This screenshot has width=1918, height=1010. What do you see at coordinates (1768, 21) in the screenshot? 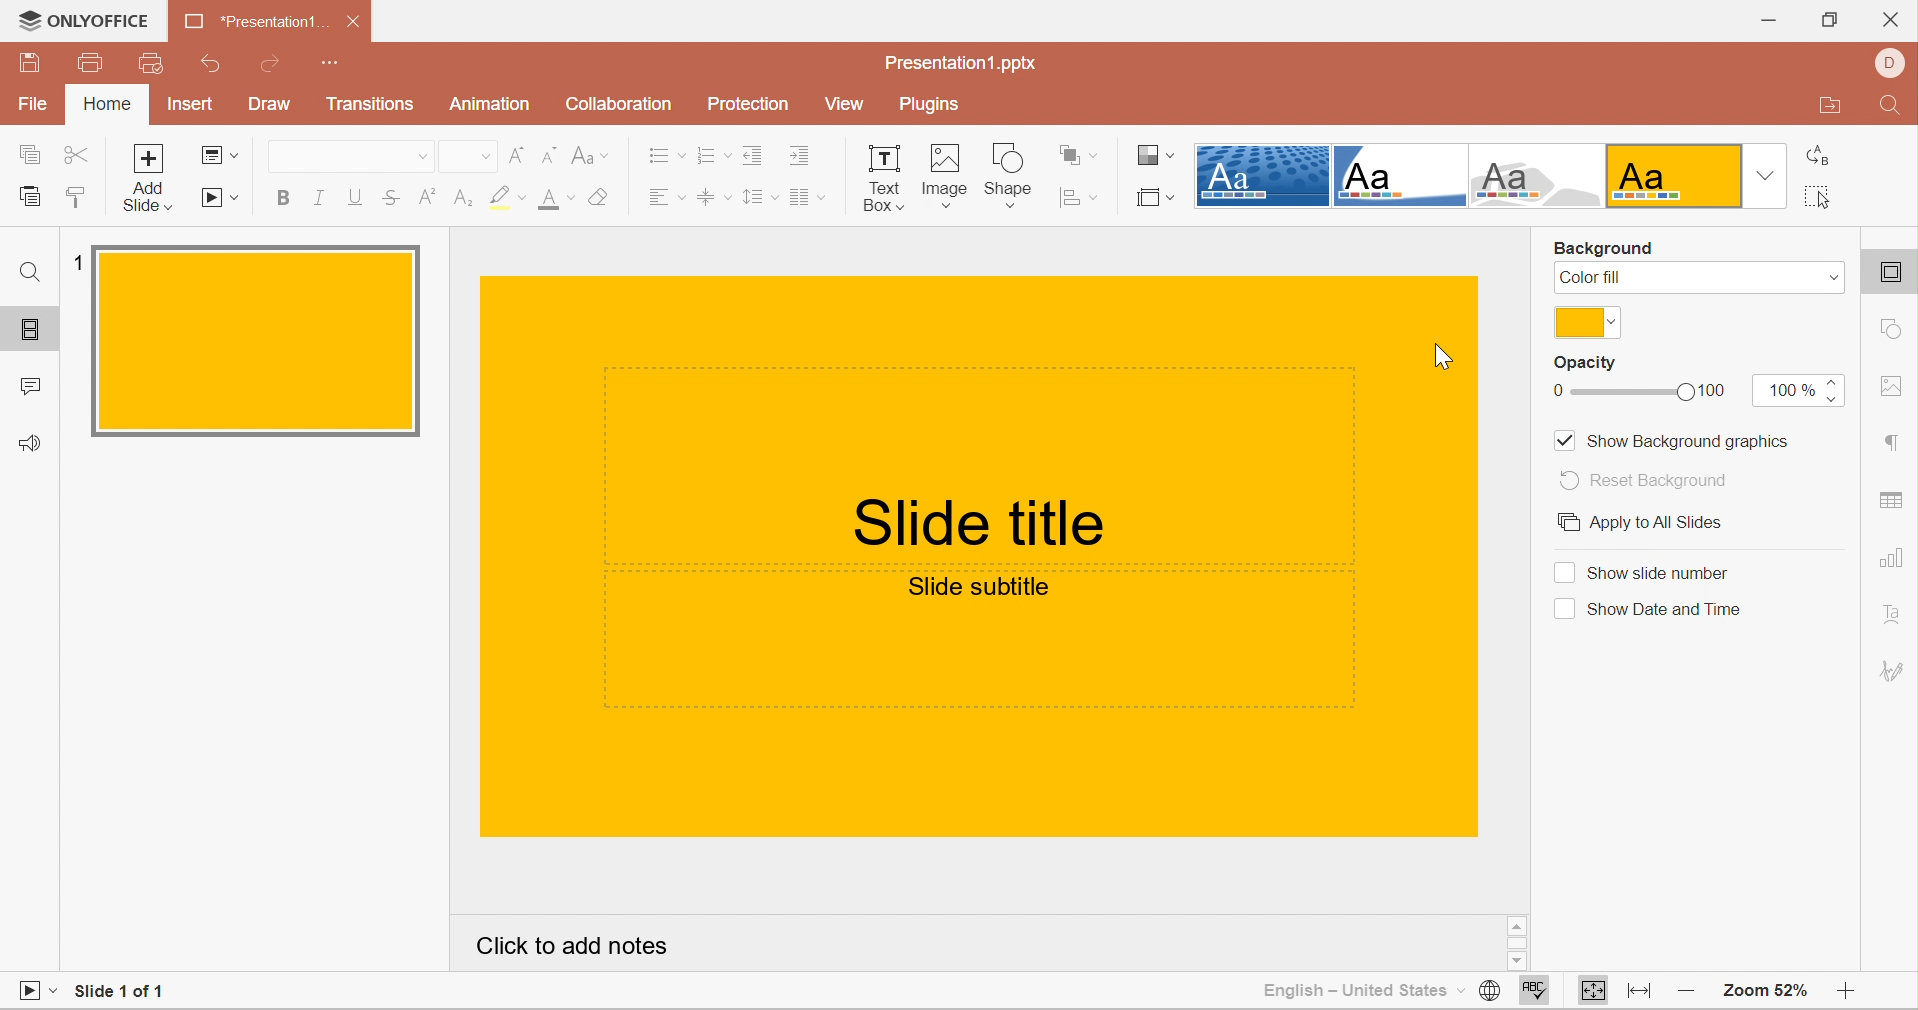
I see `Minimize` at bounding box center [1768, 21].